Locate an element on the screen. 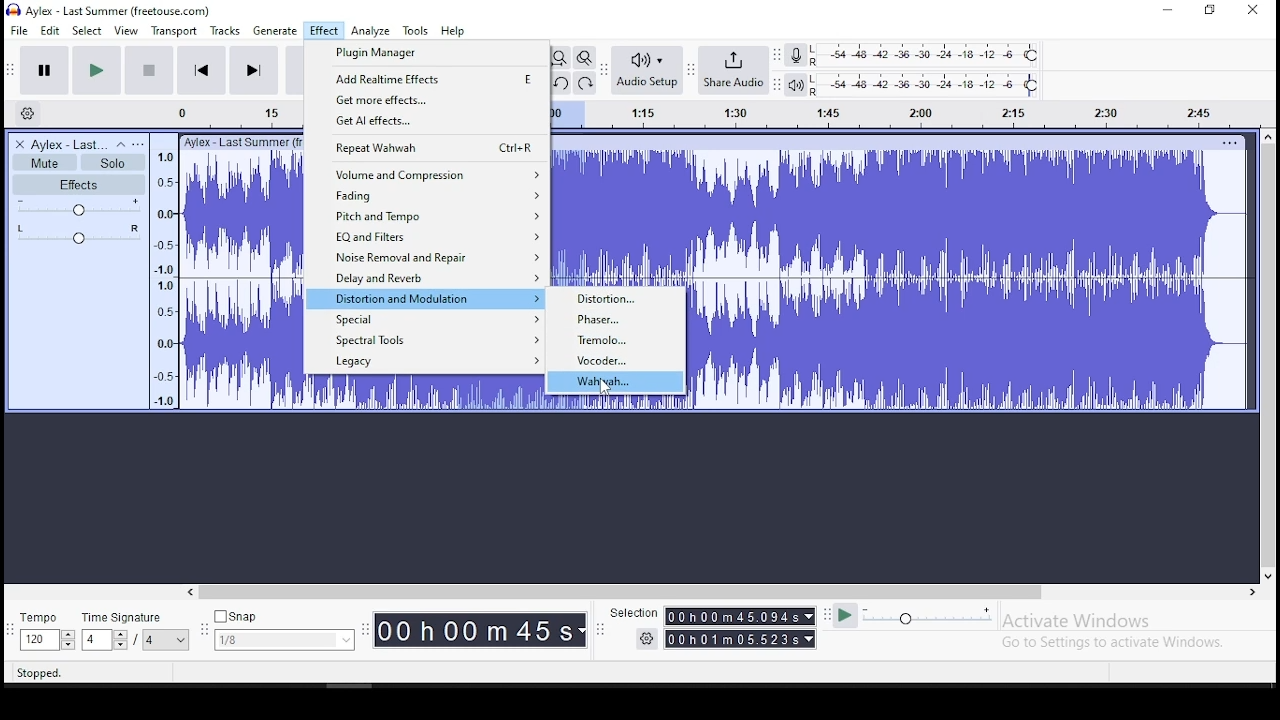 This screenshot has width=1280, height=720. mute is located at coordinates (45, 162).